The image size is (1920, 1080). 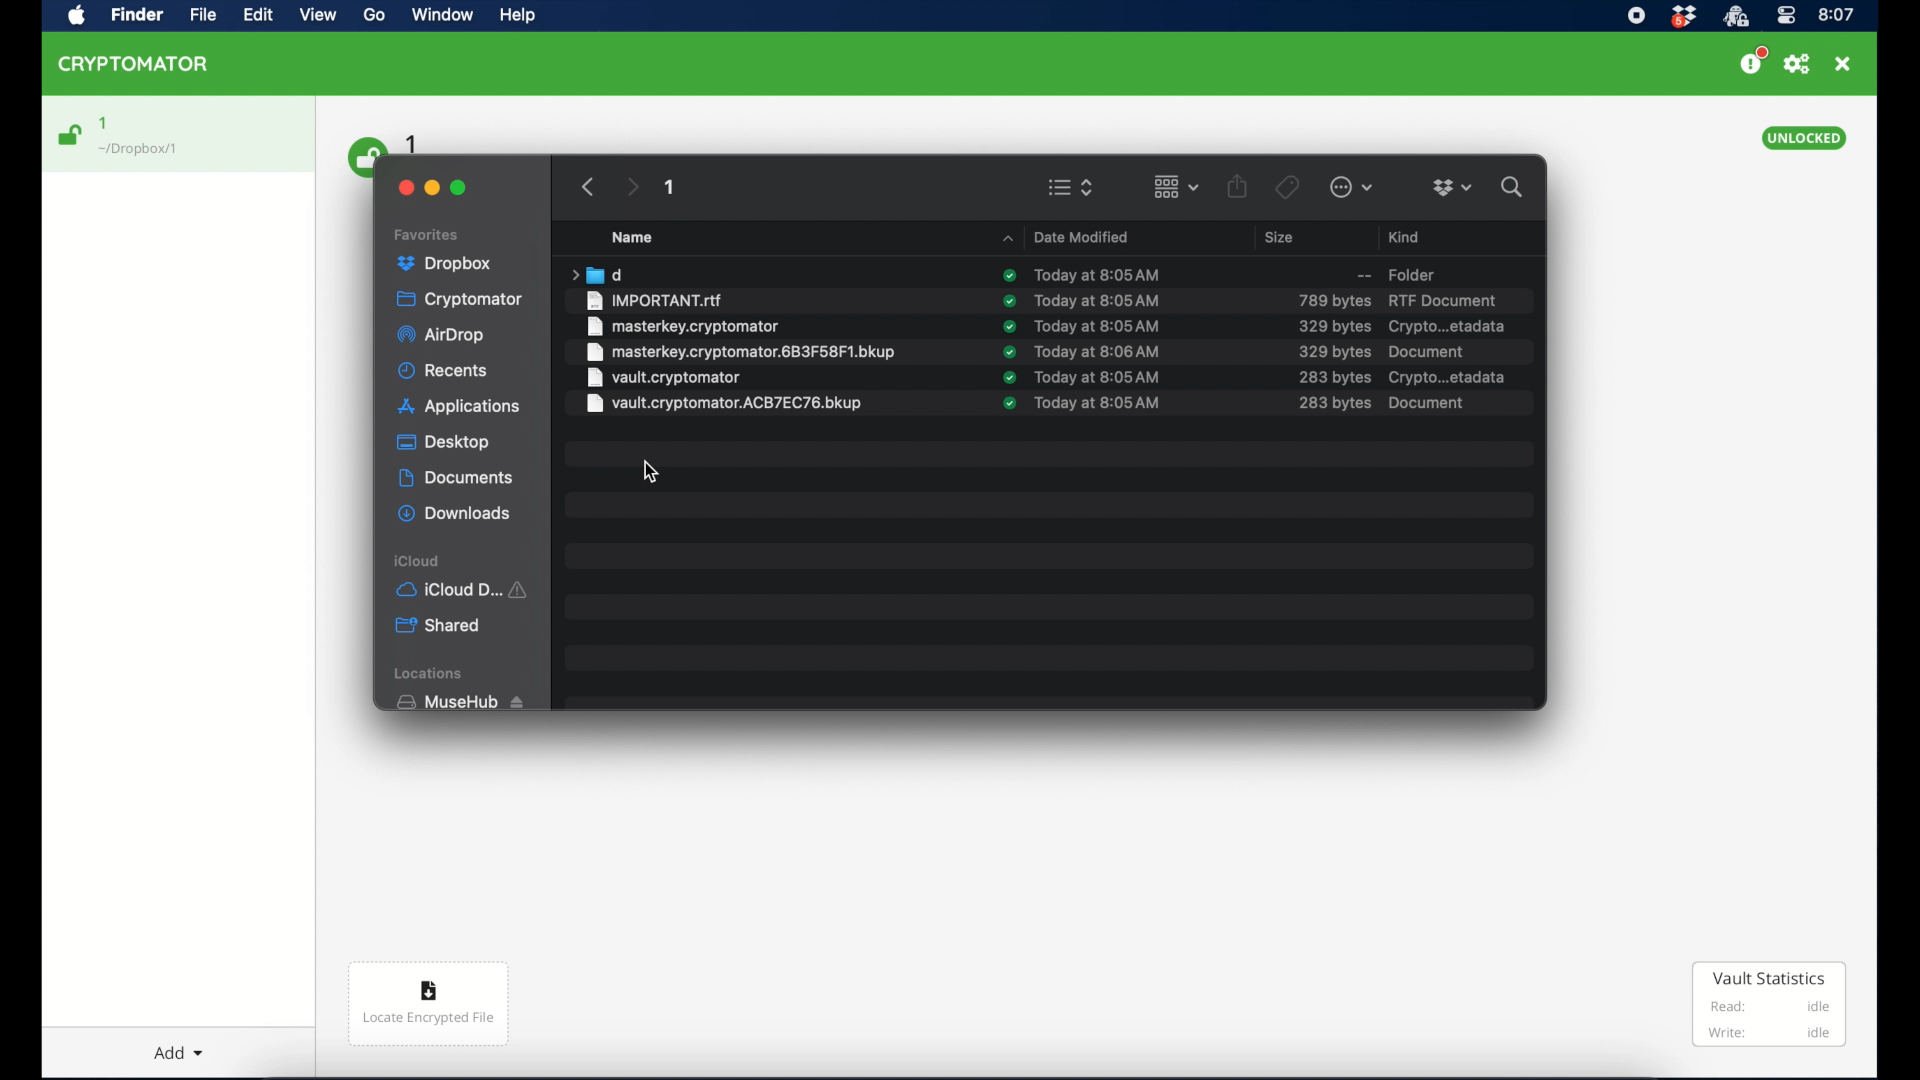 I want to click on sync, so click(x=1009, y=276).